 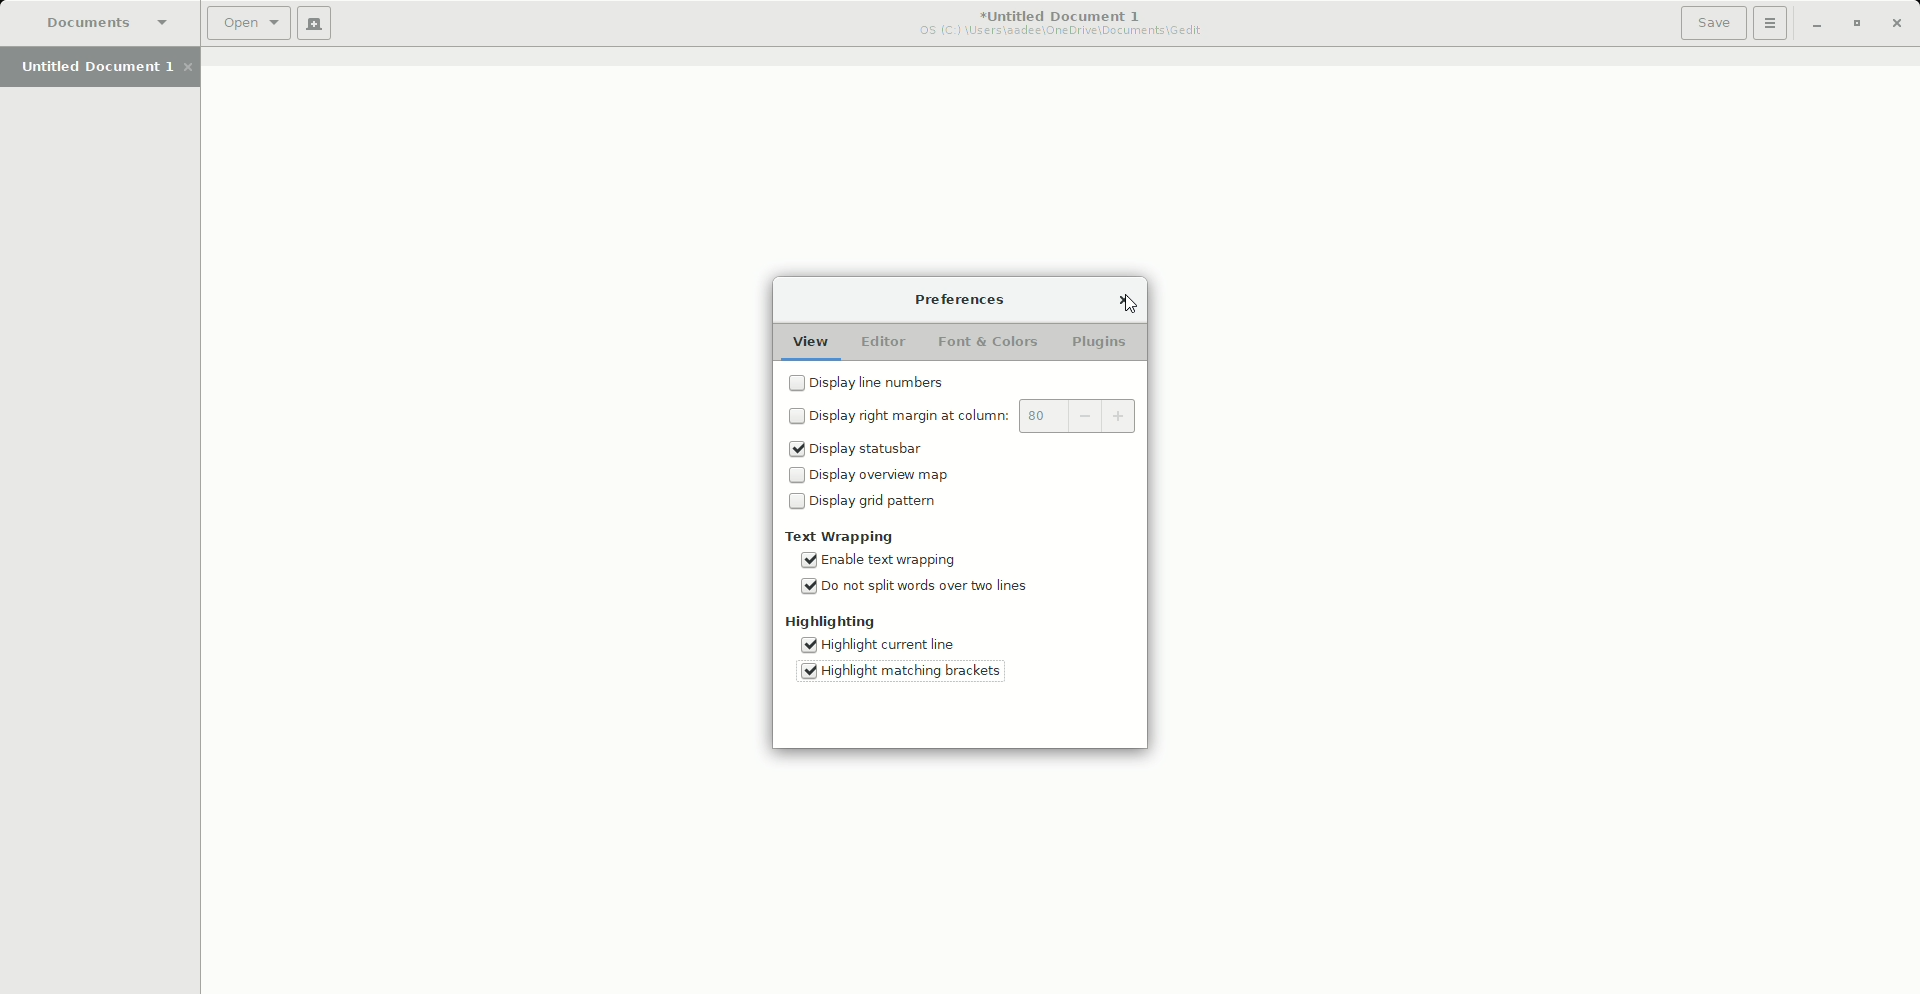 I want to click on Untitled Document 1, so click(x=100, y=68).